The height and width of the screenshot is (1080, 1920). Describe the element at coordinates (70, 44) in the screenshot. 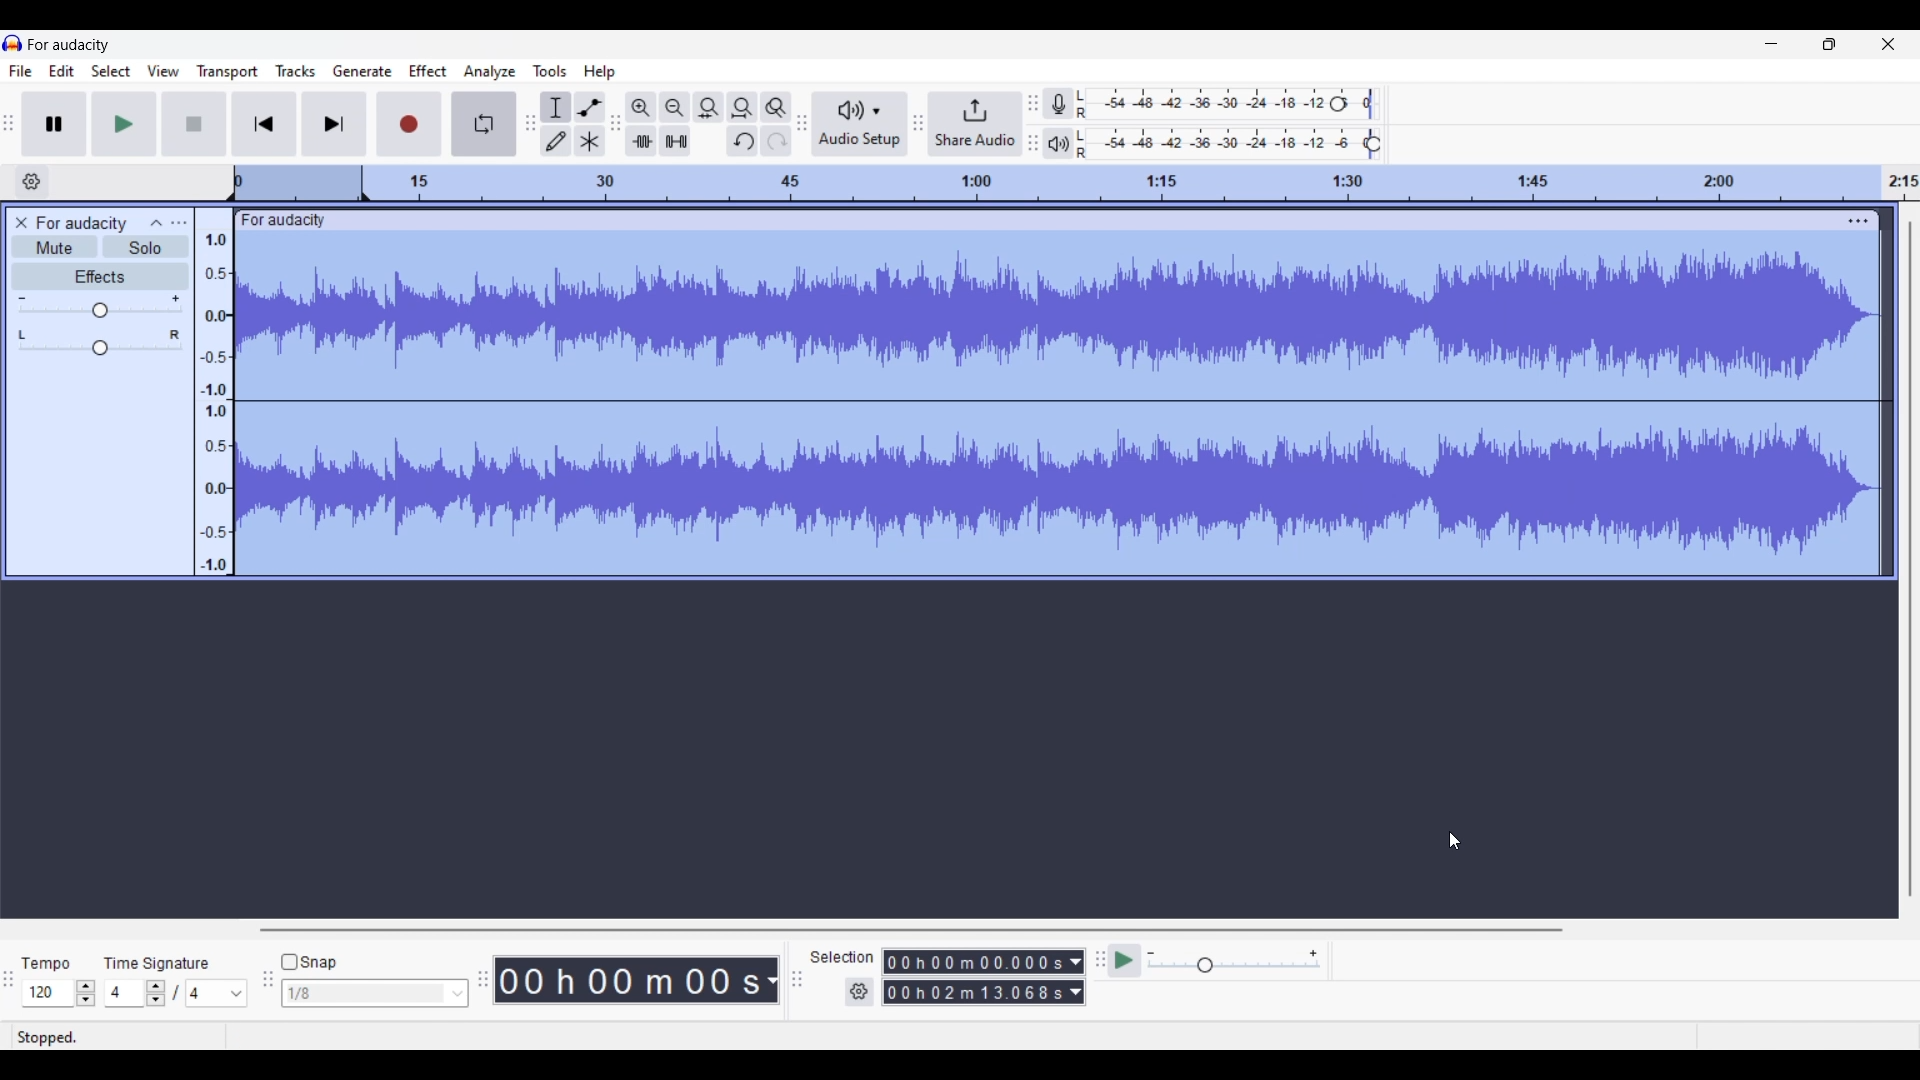

I see `Software name` at that location.